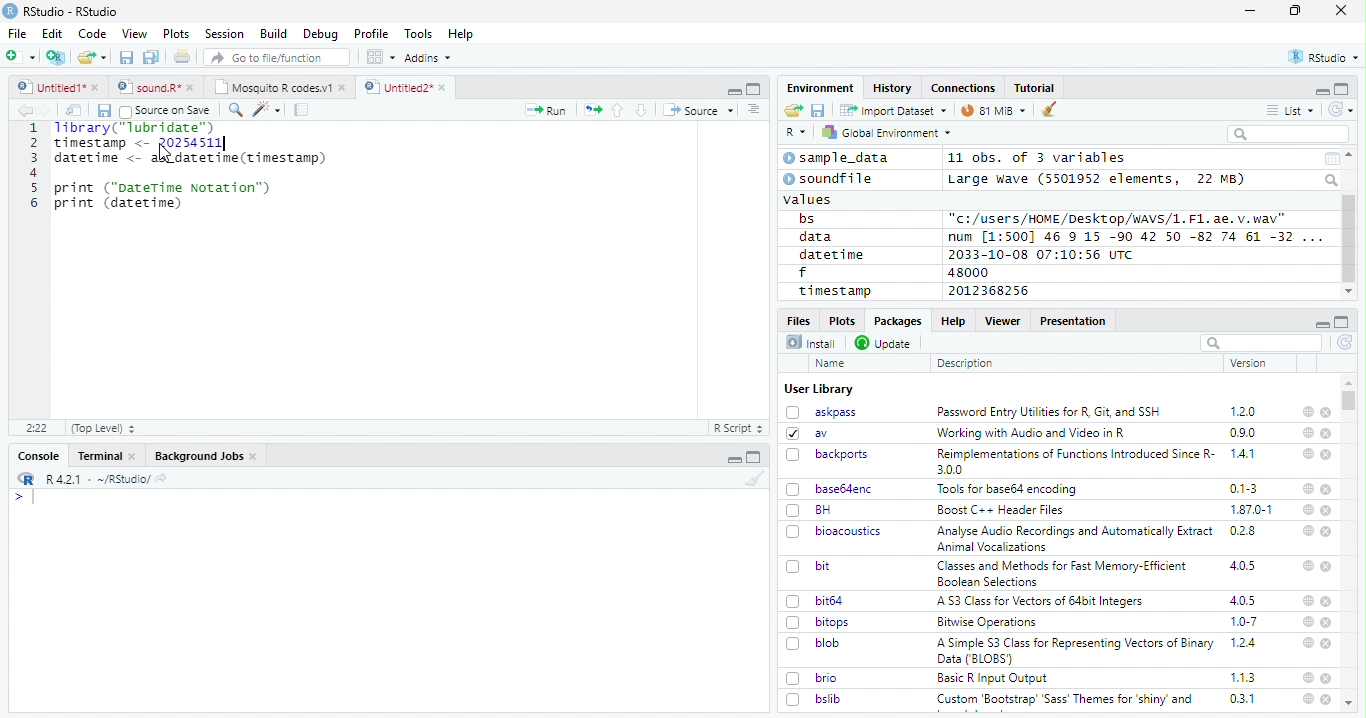 This screenshot has width=1366, height=718. What do you see at coordinates (1321, 90) in the screenshot?
I see `minimize` at bounding box center [1321, 90].